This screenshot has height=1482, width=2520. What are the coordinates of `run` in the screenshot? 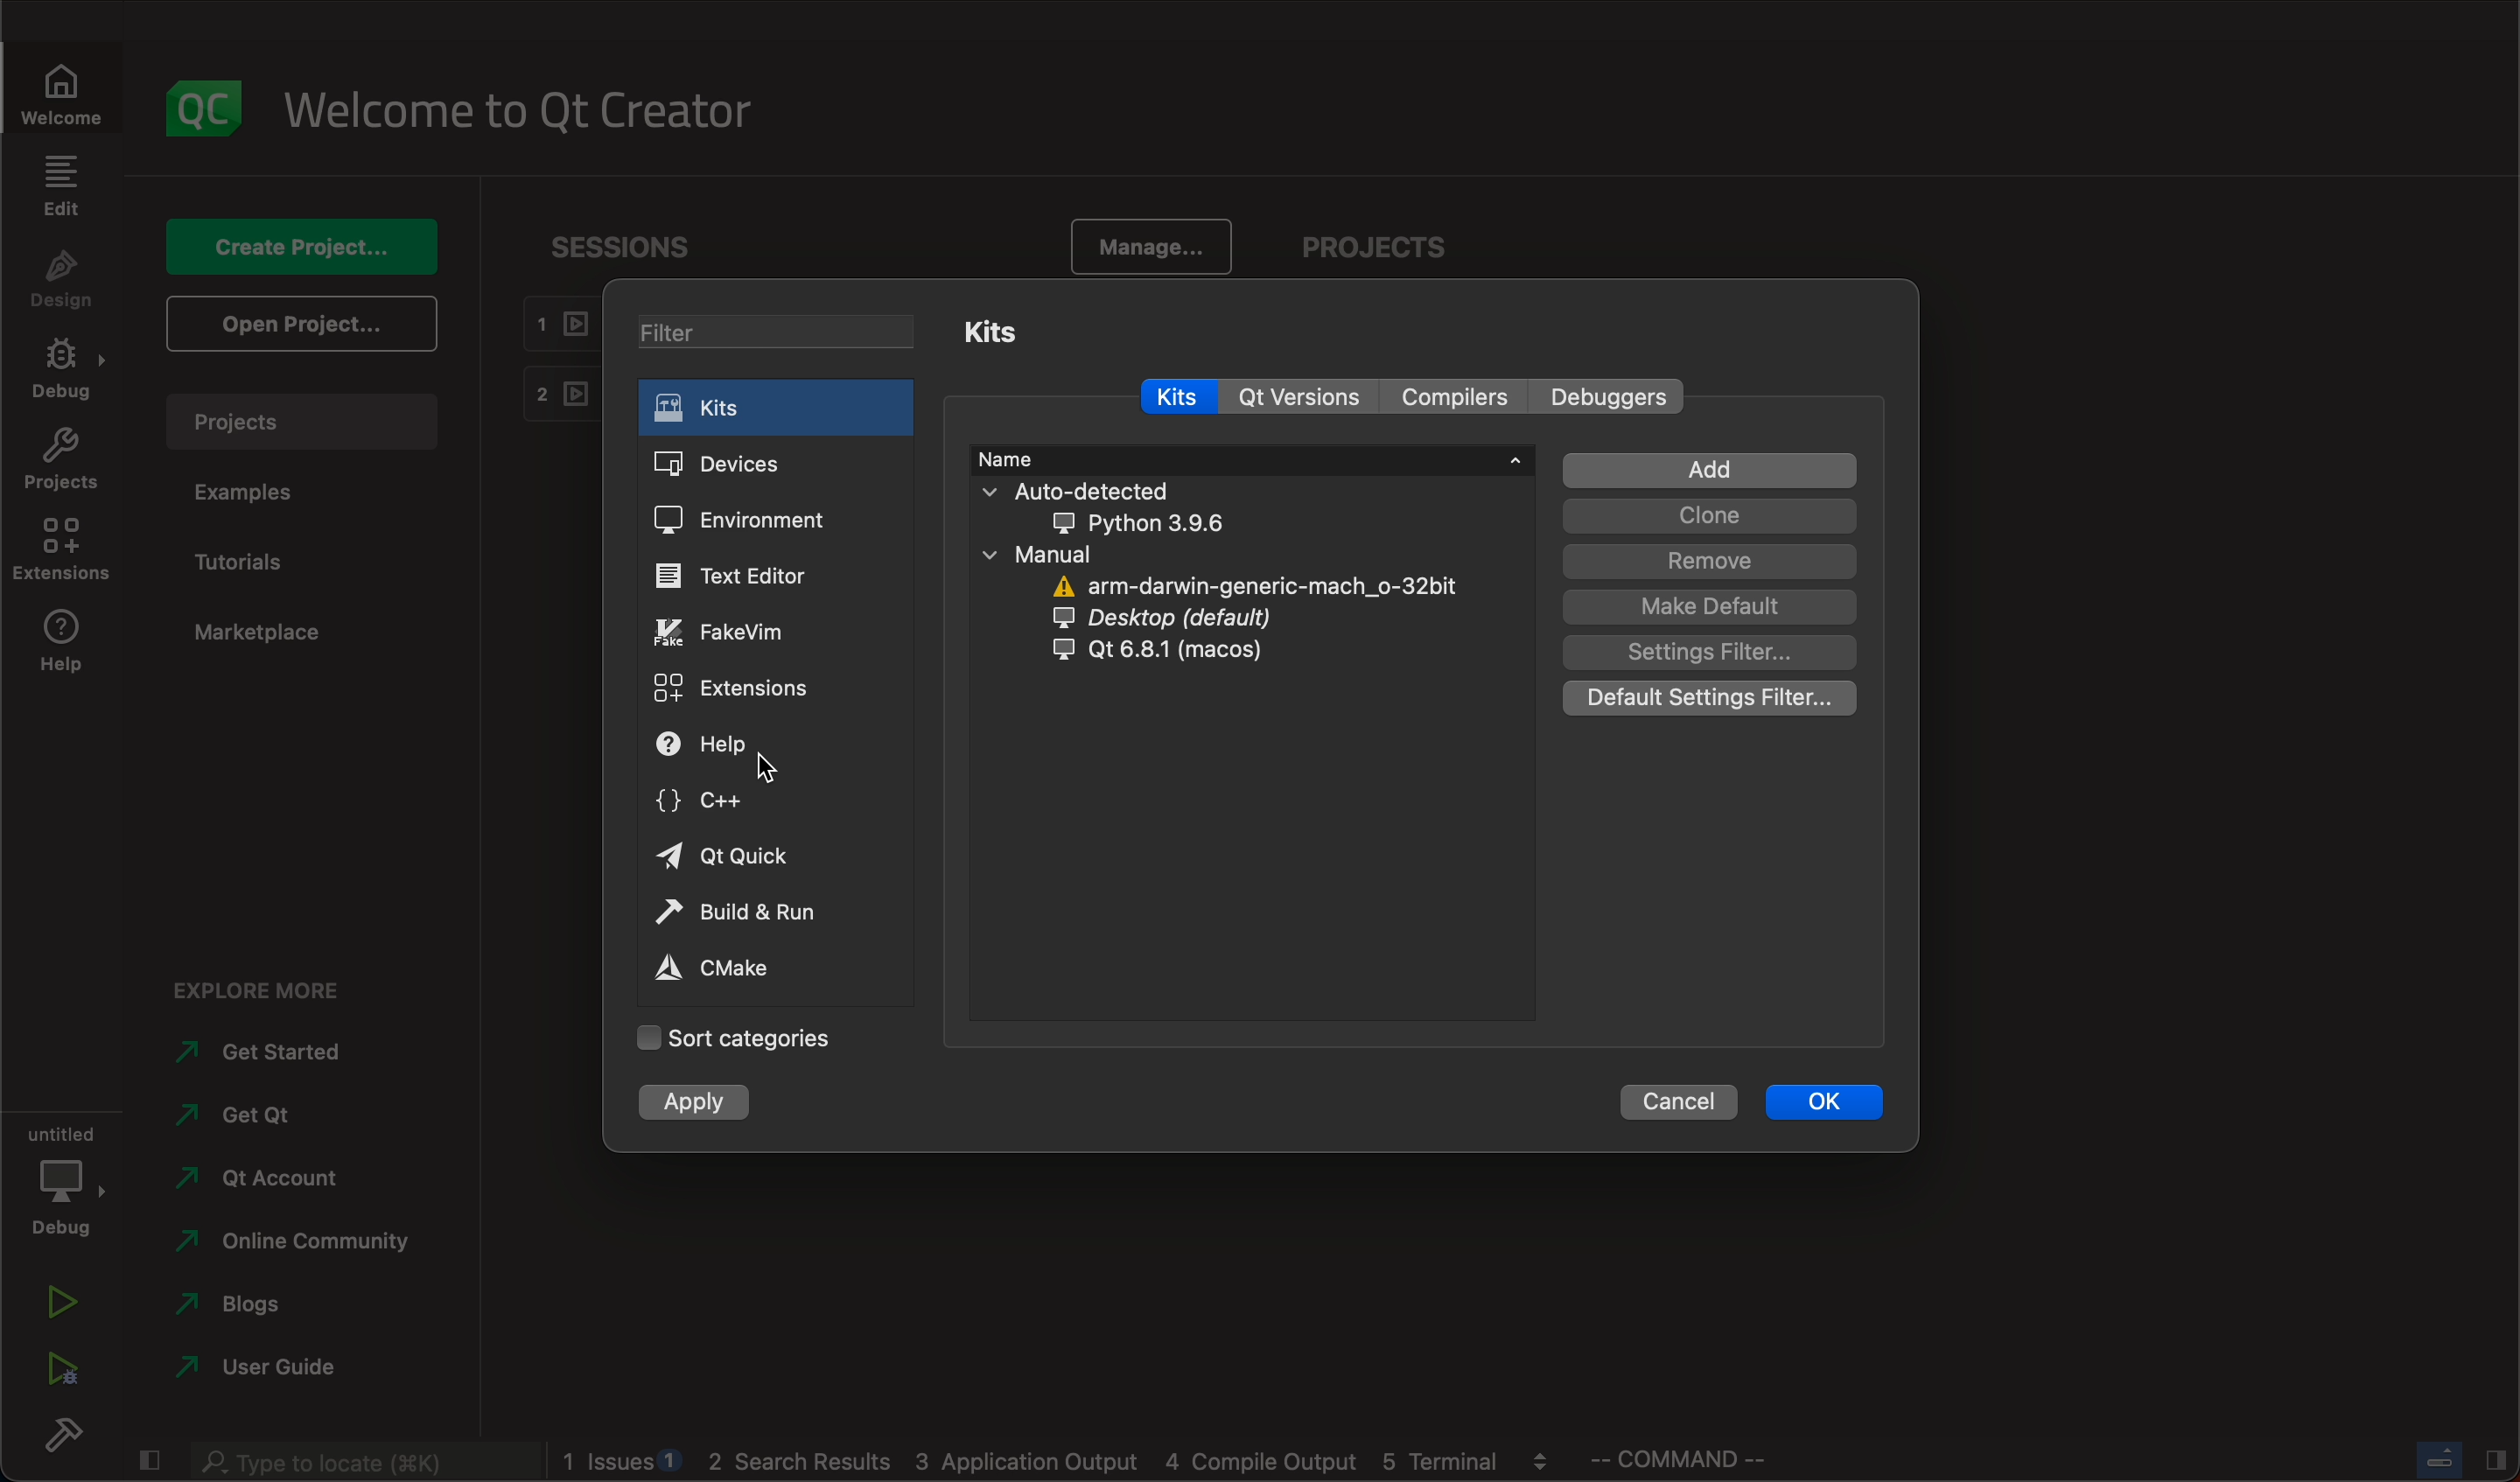 It's located at (746, 909).